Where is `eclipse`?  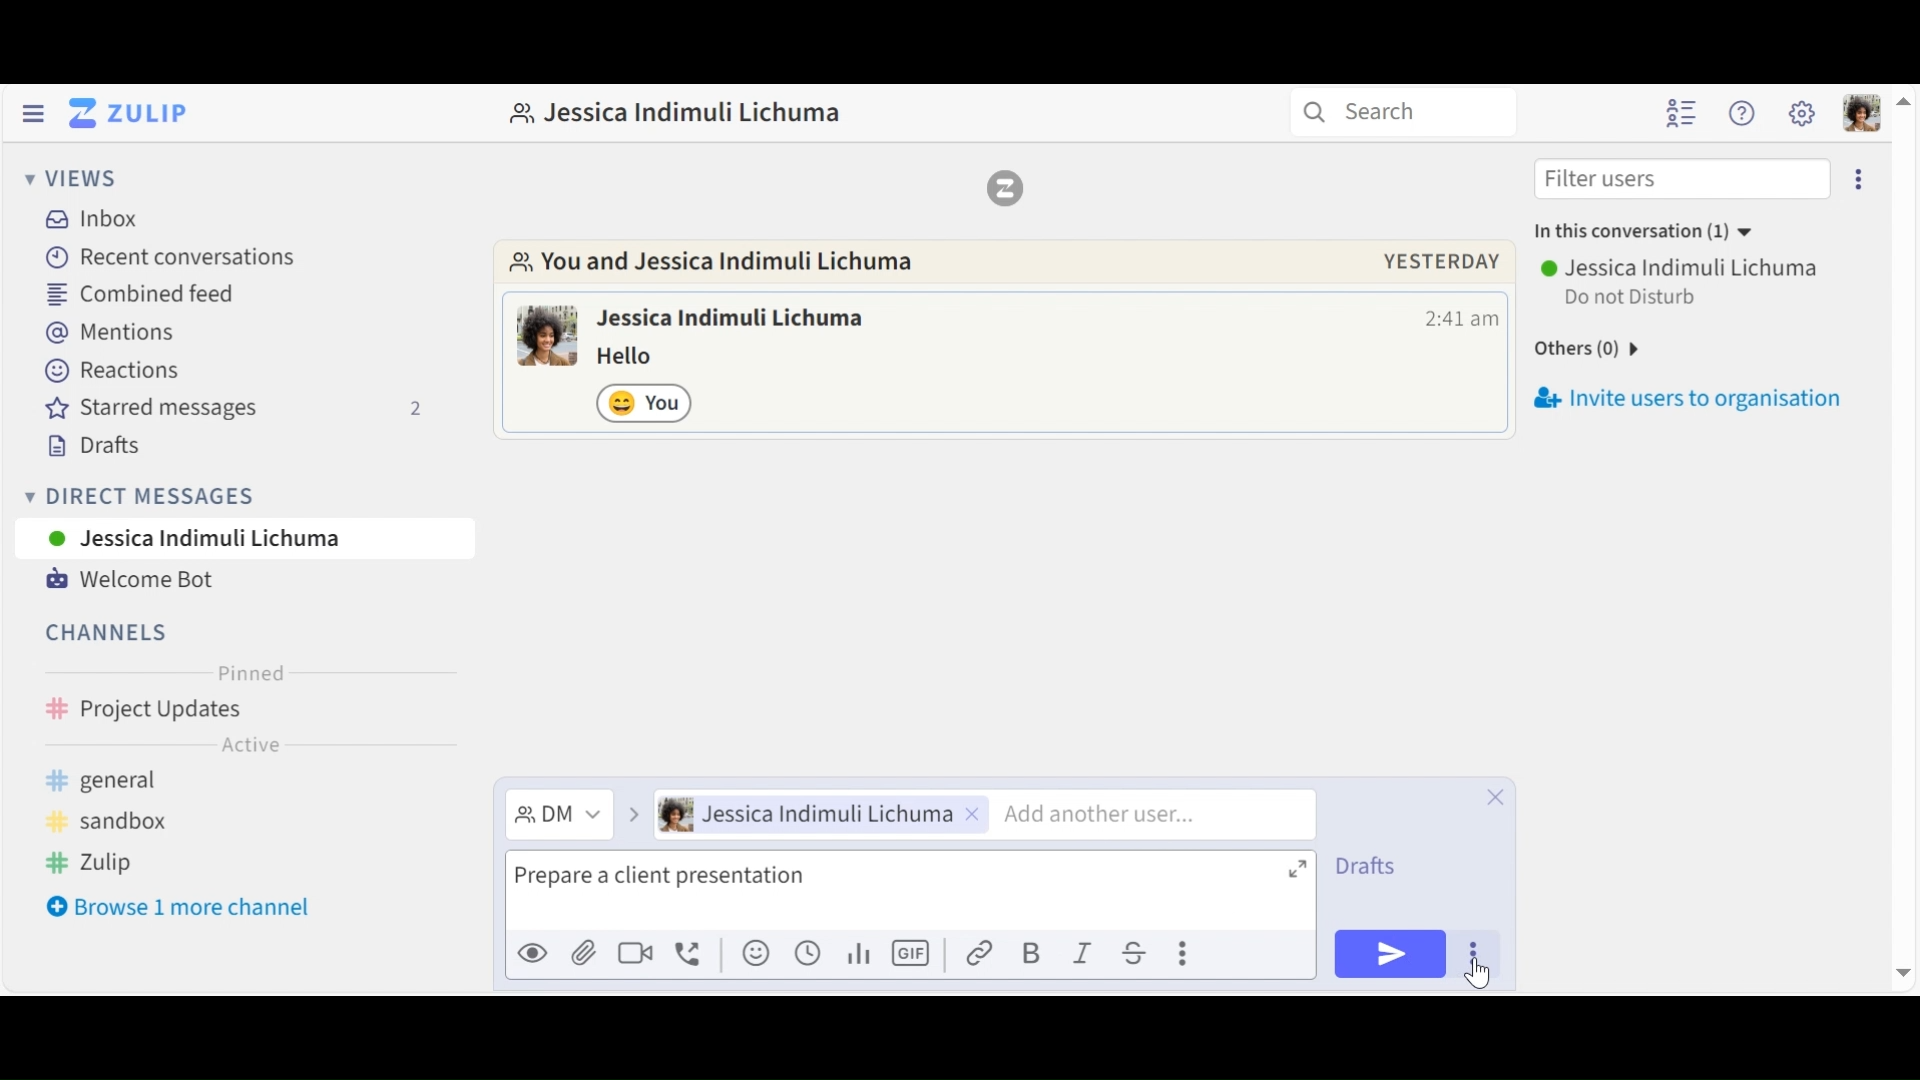 eclipse is located at coordinates (1862, 178).